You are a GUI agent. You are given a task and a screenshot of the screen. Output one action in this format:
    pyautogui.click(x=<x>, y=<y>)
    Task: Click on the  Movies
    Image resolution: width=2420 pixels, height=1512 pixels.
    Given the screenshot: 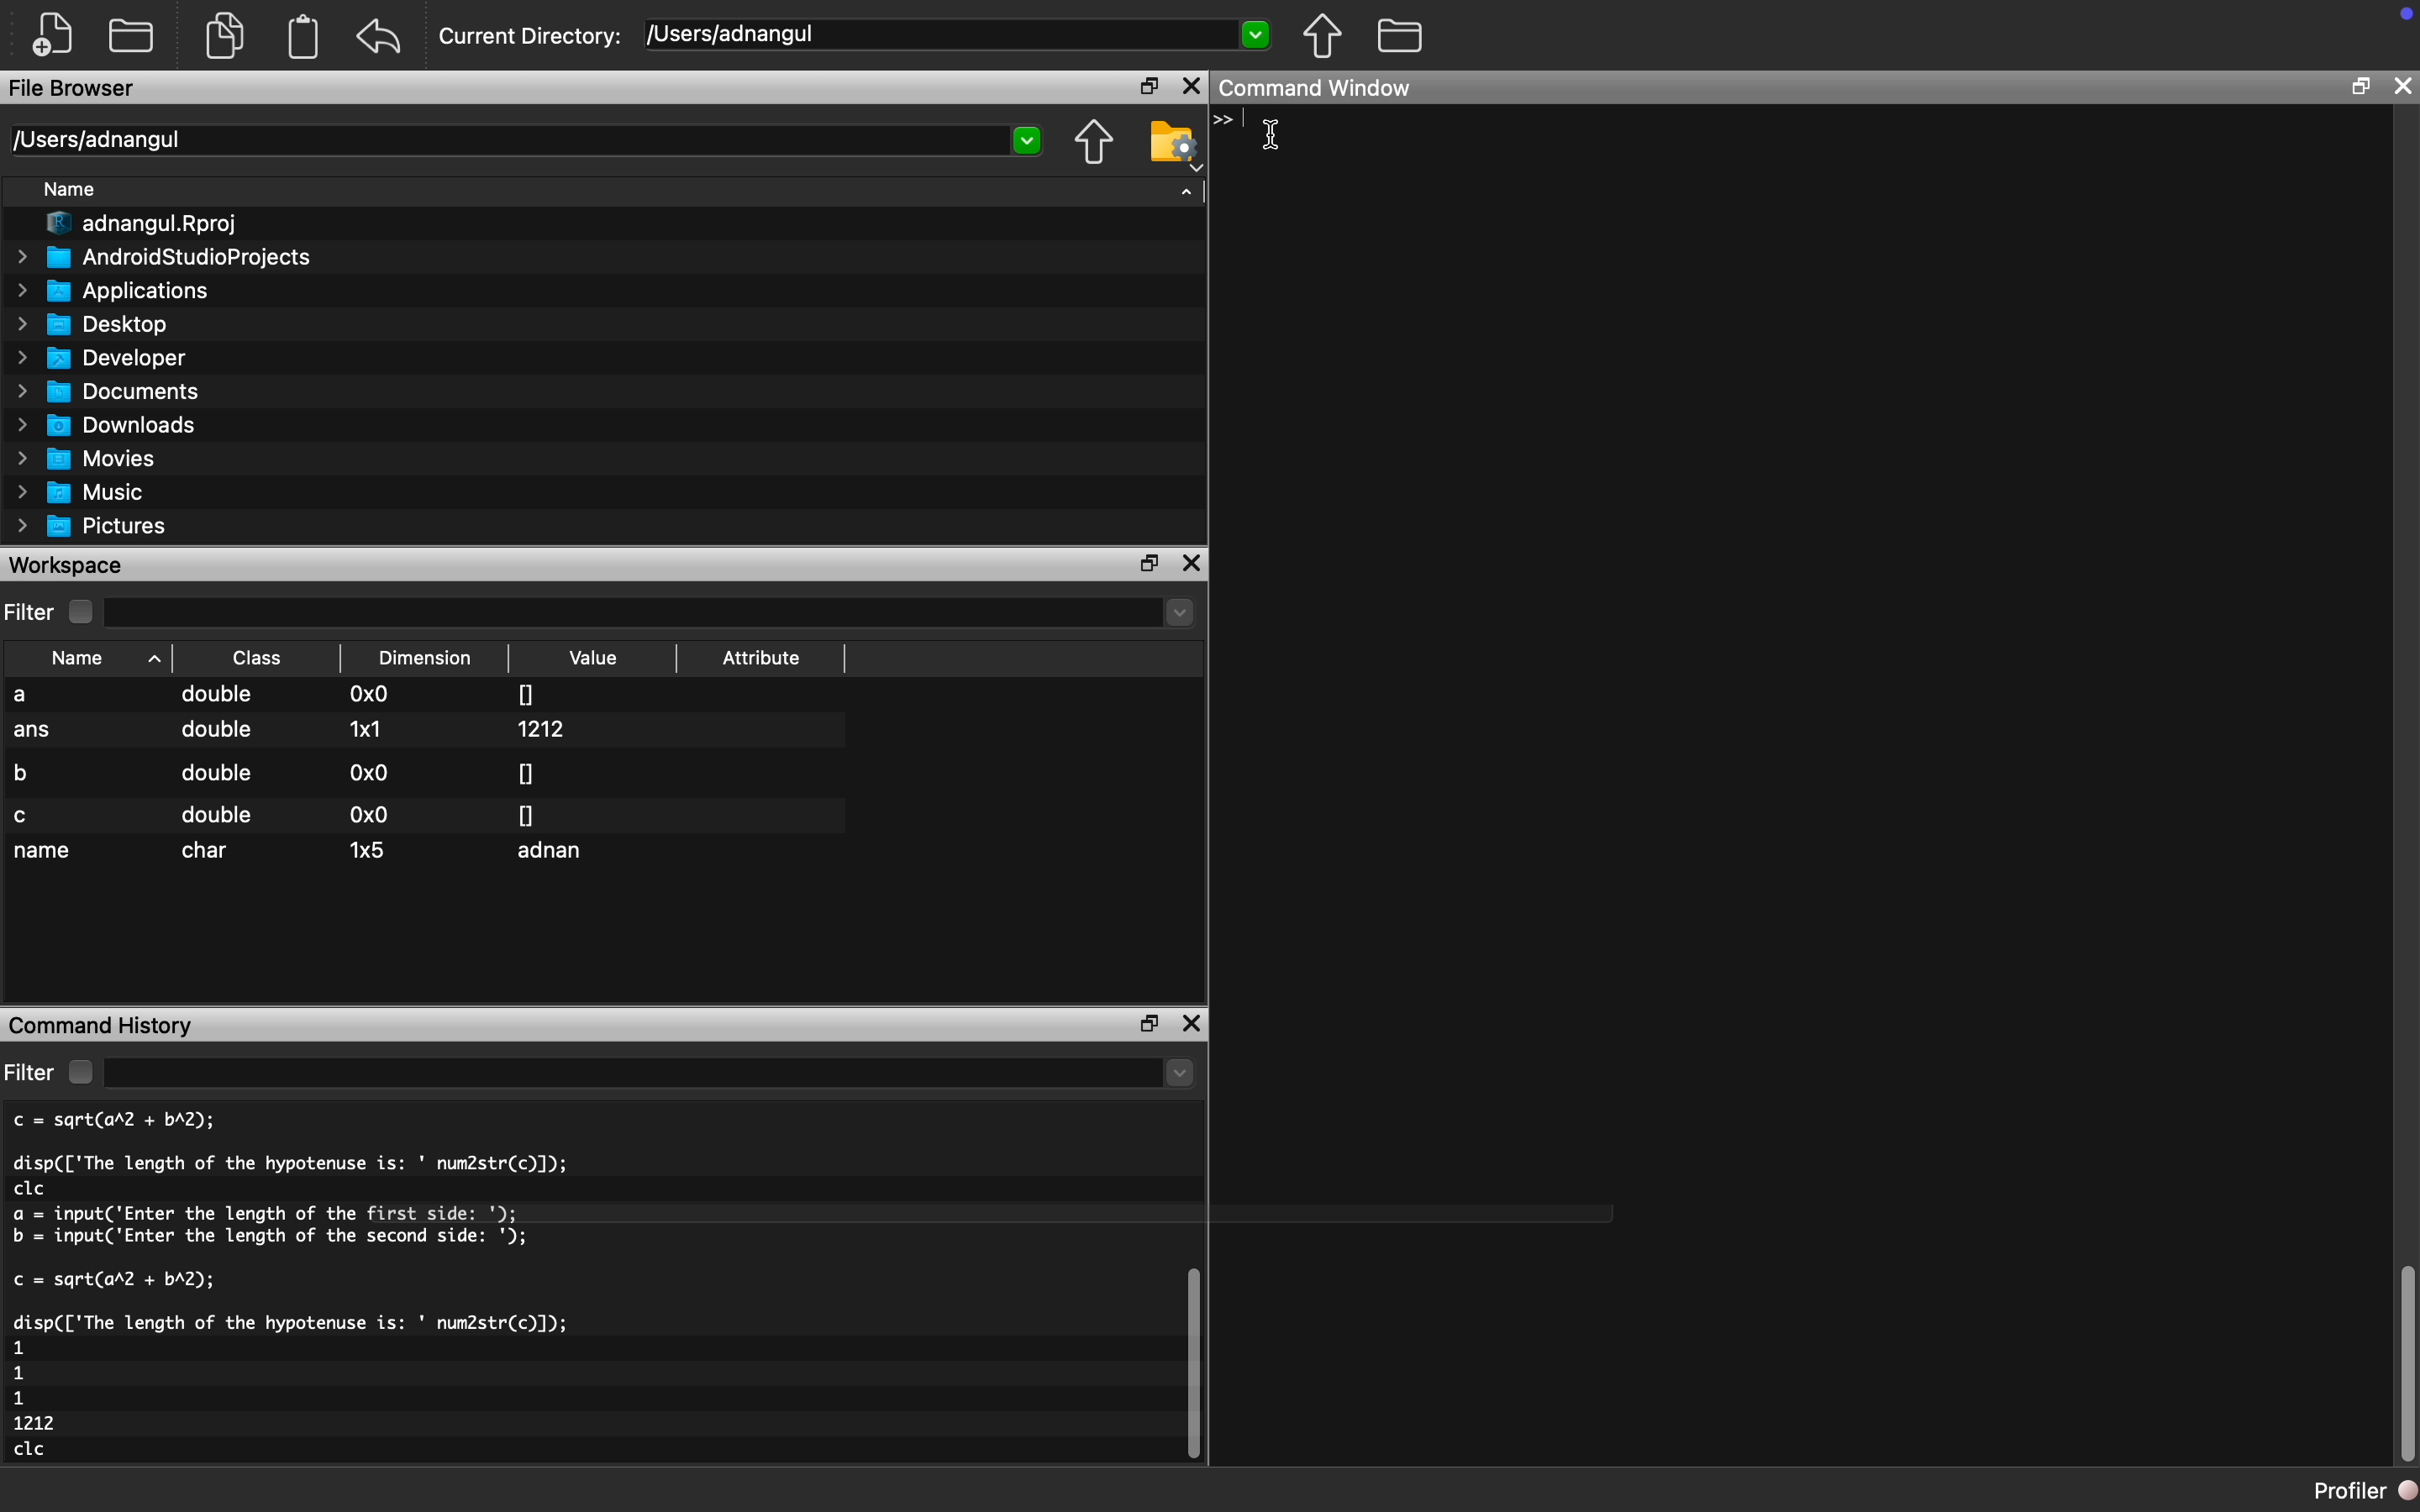 What is the action you would take?
    pyautogui.click(x=89, y=458)
    